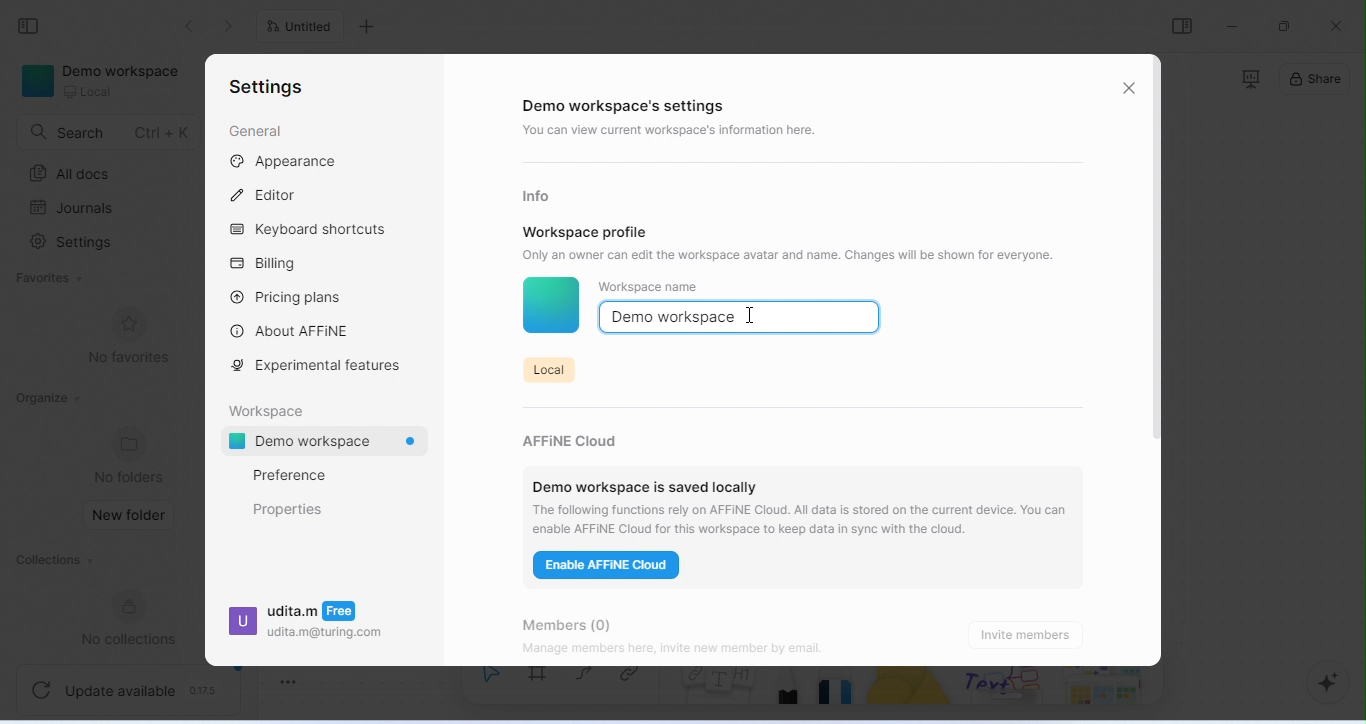  Describe the element at coordinates (232, 26) in the screenshot. I see `go previous` at that location.